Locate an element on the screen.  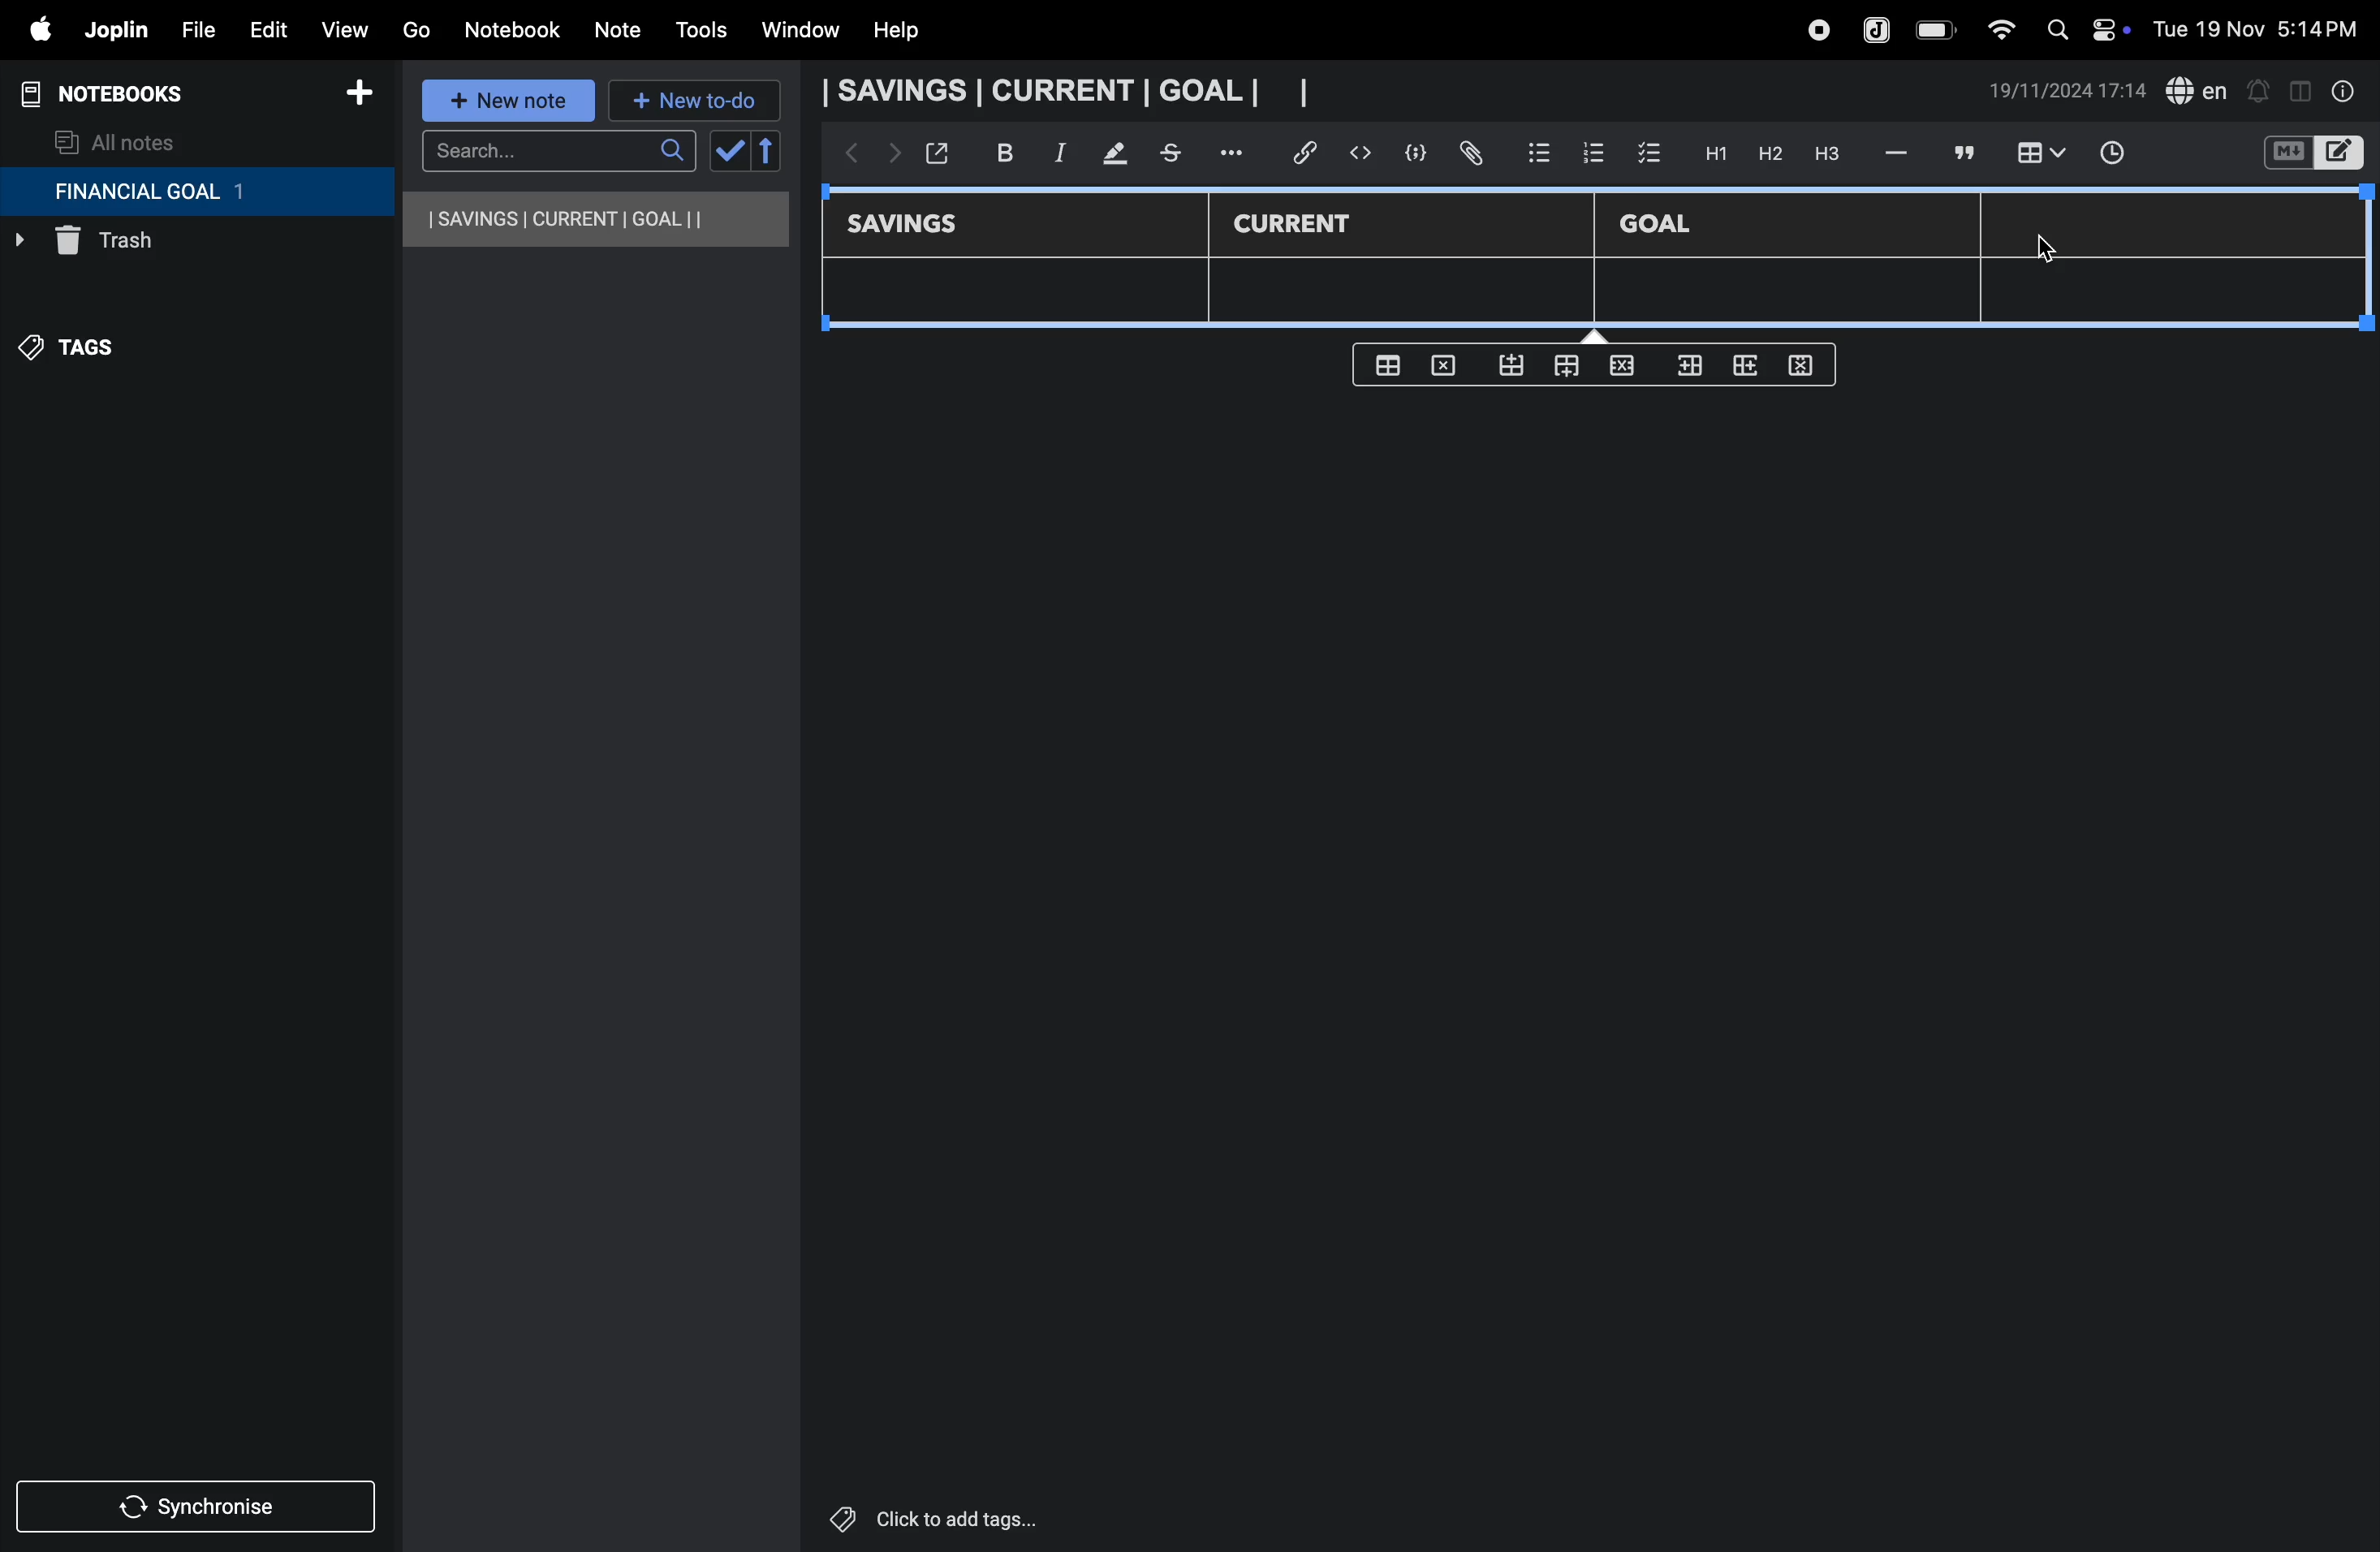
options is located at coordinates (1235, 153).